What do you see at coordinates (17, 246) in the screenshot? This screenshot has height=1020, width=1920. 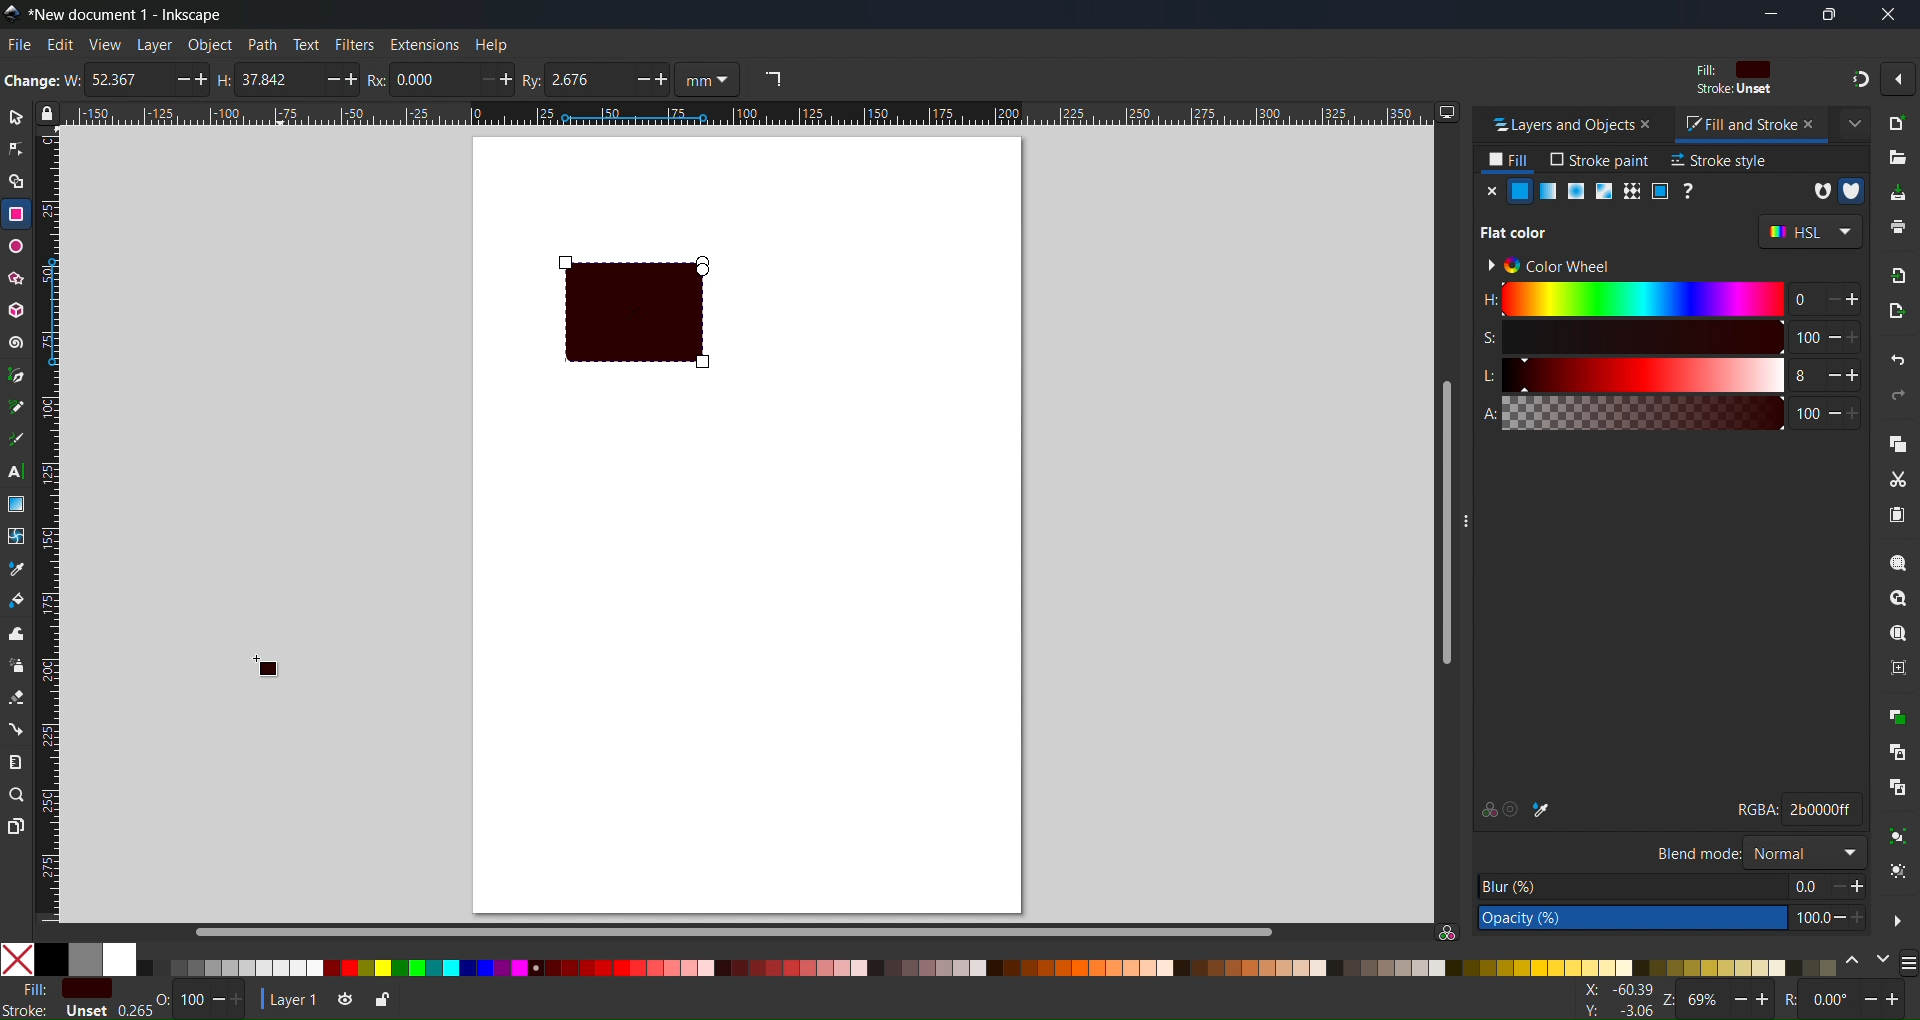 I see `Ellipse/ arc tool` at bounding box center [17, 246].